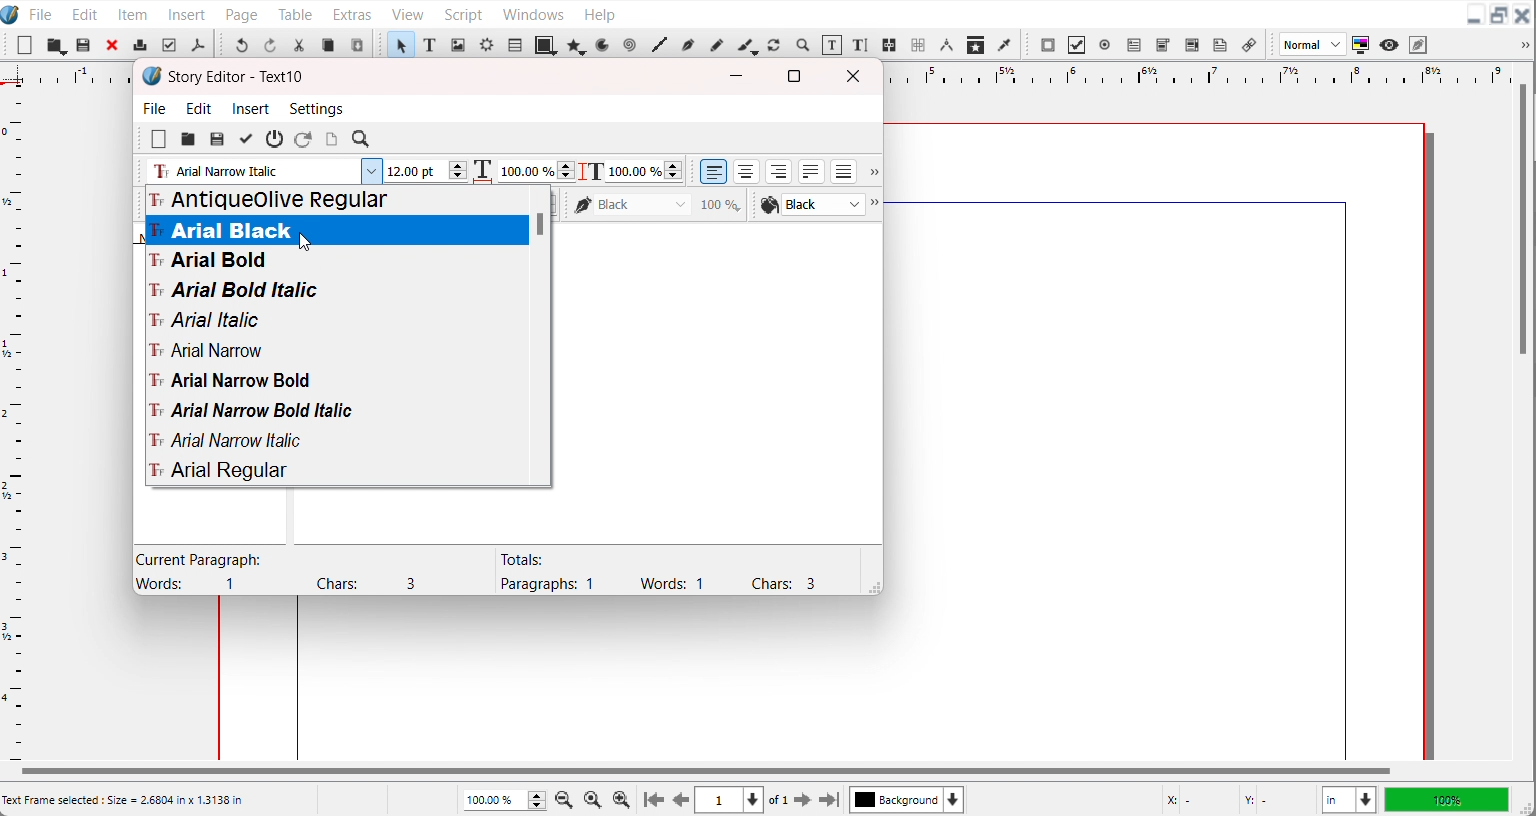  What do you see at coordinates (1499, 16) in the screenshot?
I see `Maximize` at bounding box center [1499, 16].